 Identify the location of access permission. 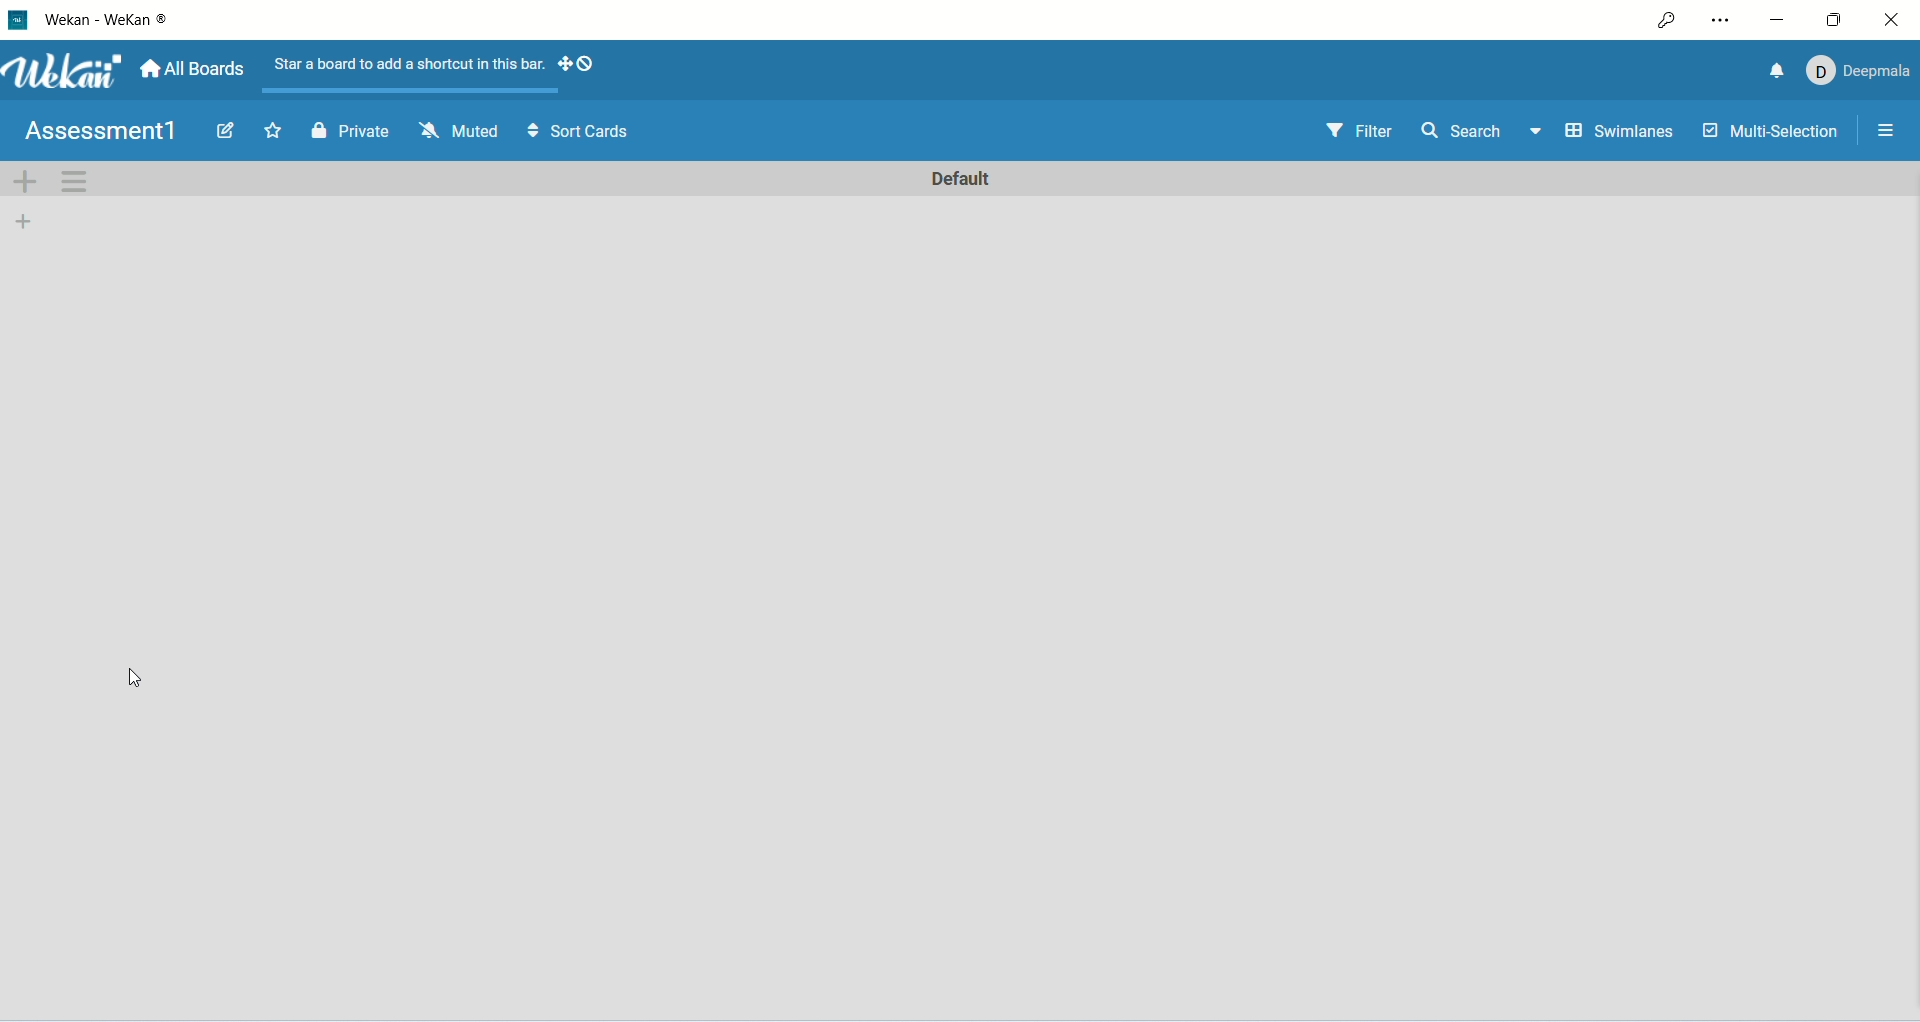
(1667, 20).